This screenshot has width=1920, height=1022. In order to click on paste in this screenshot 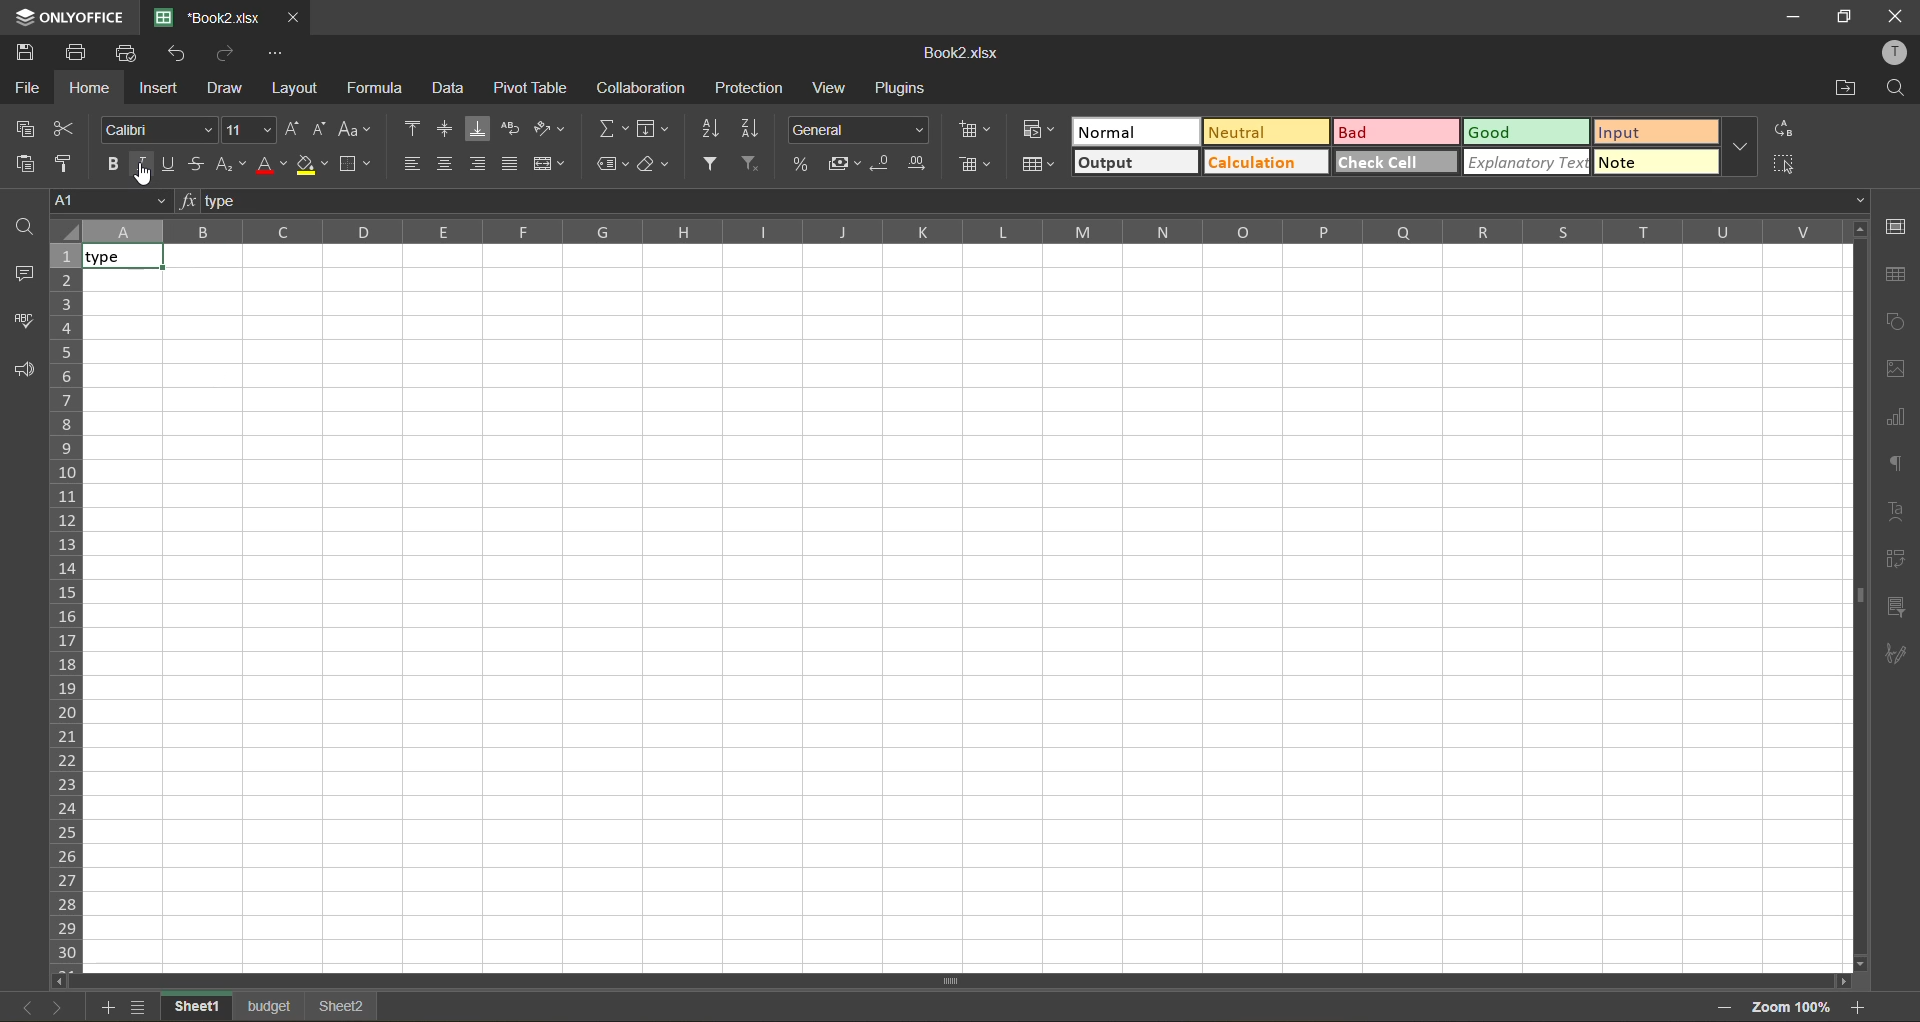, I will do `click(28, 163)`.